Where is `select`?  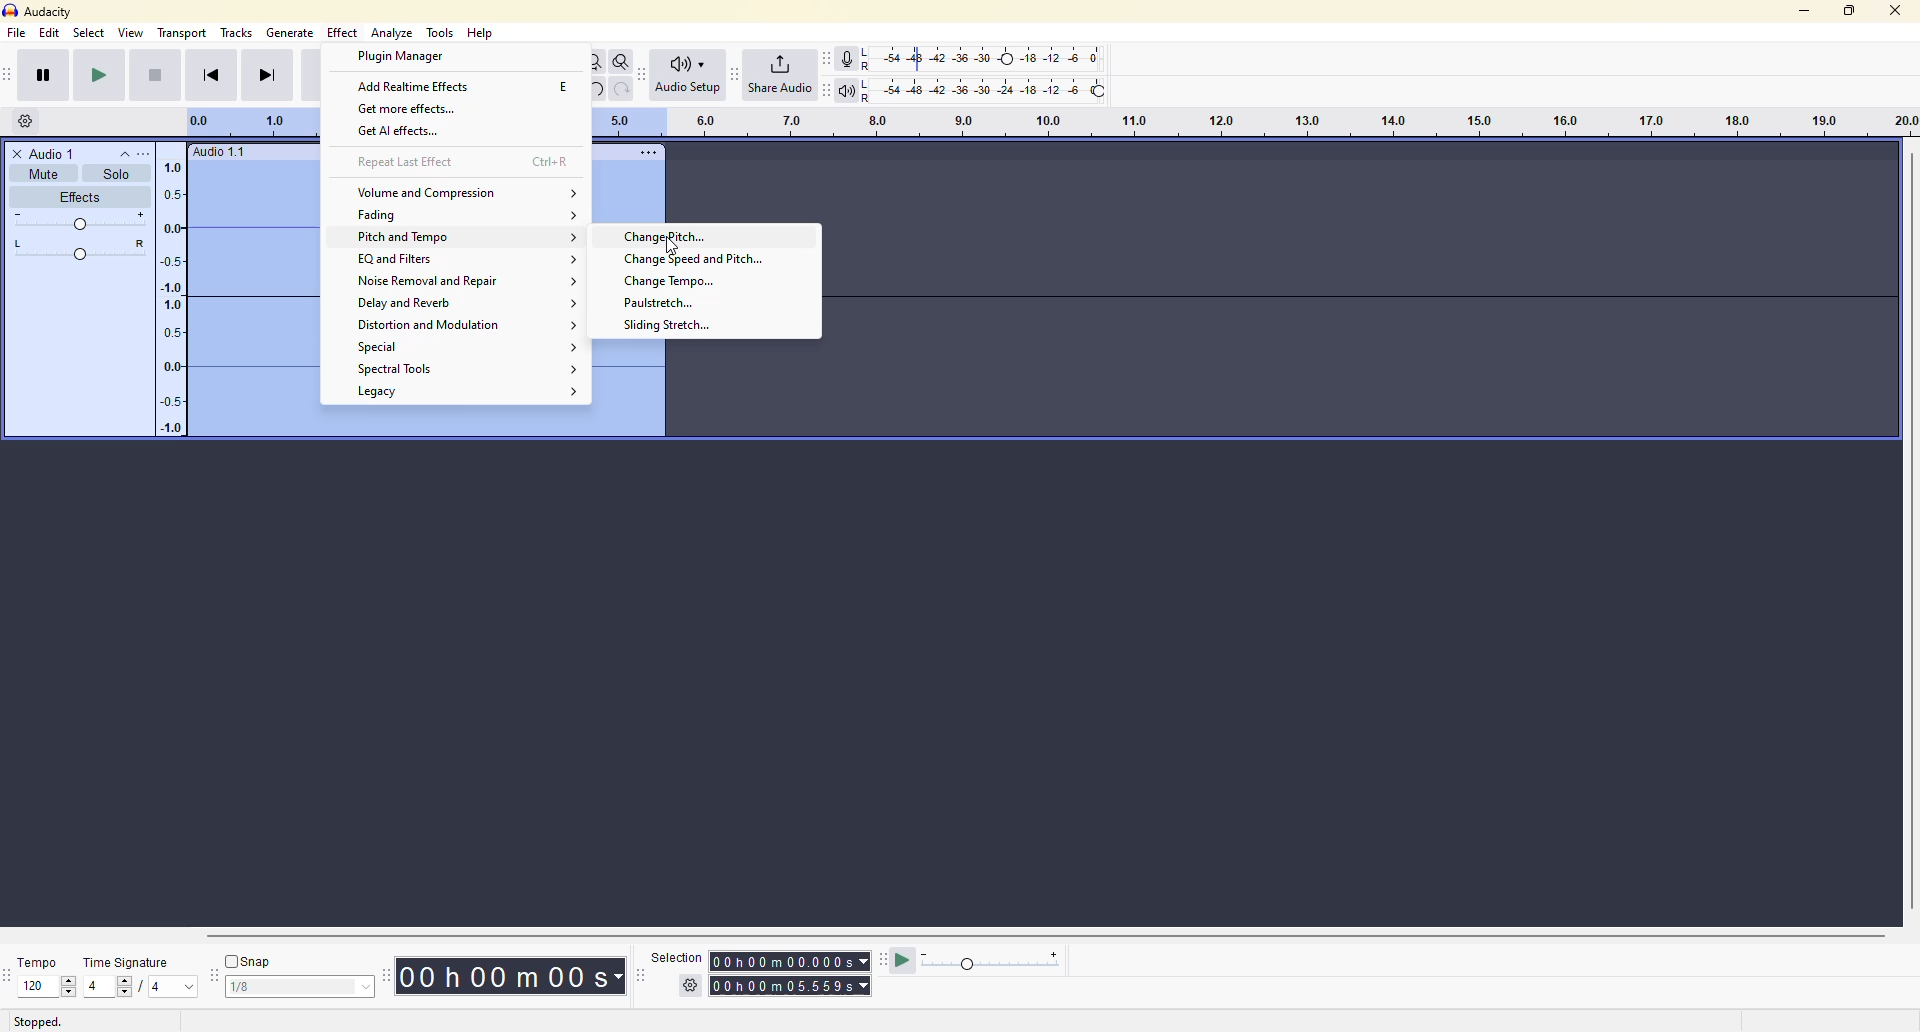 select is located at coordinates (361, 988).